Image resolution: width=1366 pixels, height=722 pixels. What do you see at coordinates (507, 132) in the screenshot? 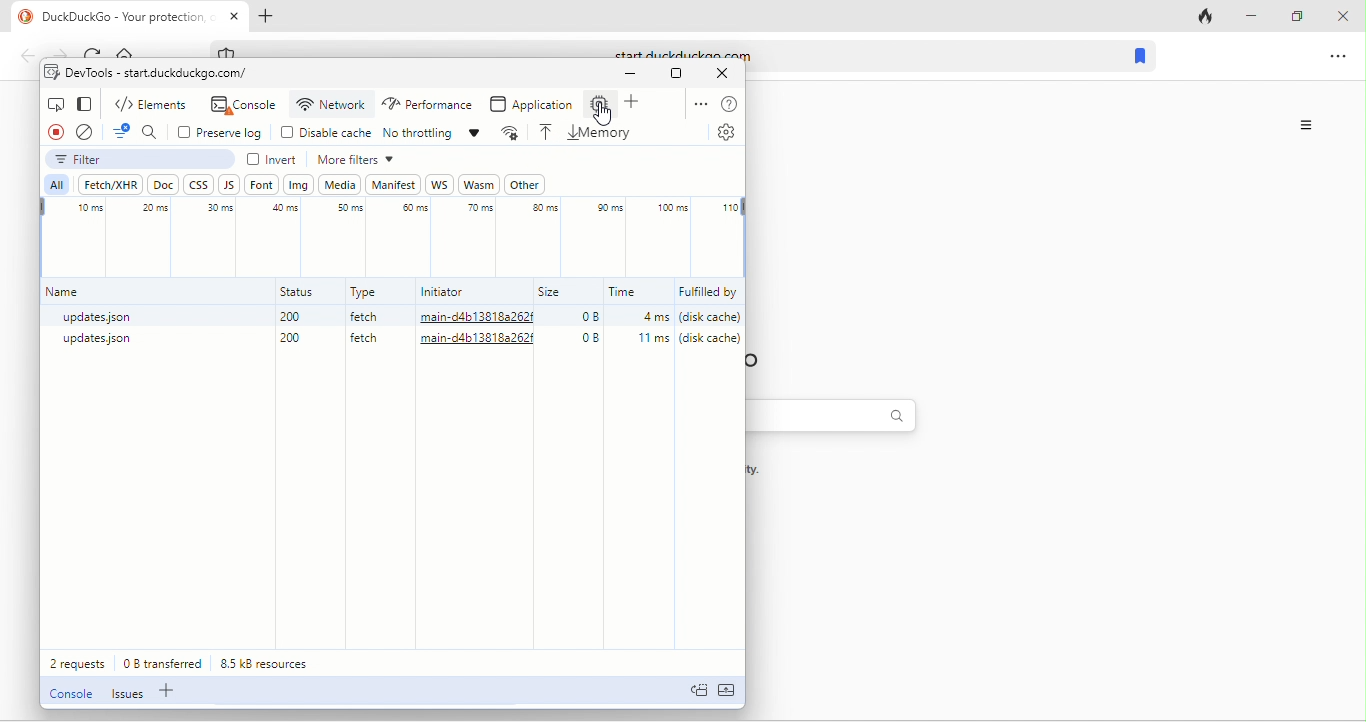
I see `more network condition` at bounding box center [507, 132].